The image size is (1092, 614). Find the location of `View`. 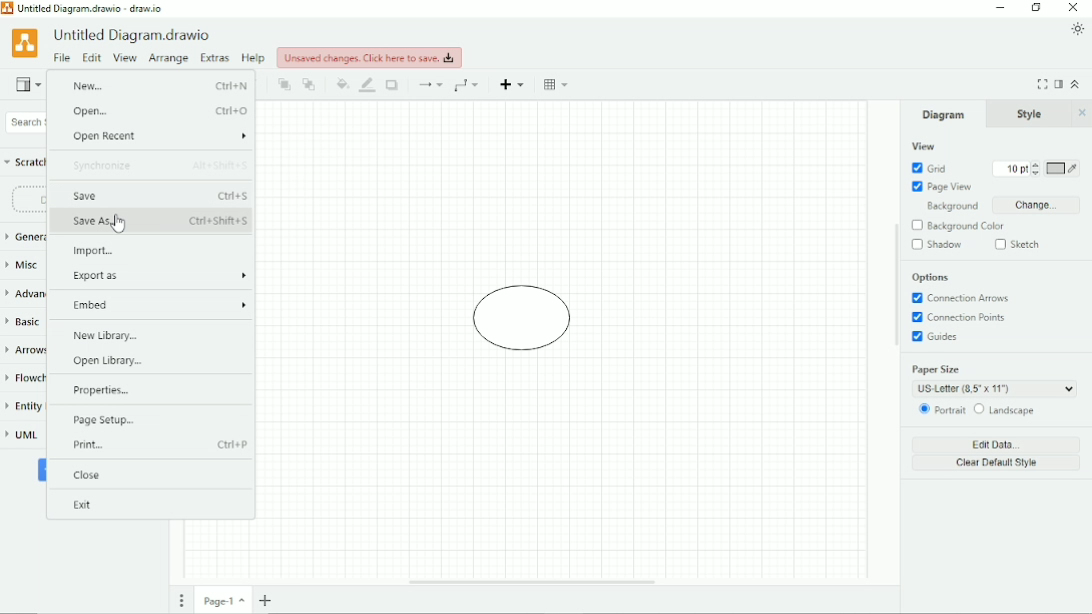

View is located at coordinates (922, 146).